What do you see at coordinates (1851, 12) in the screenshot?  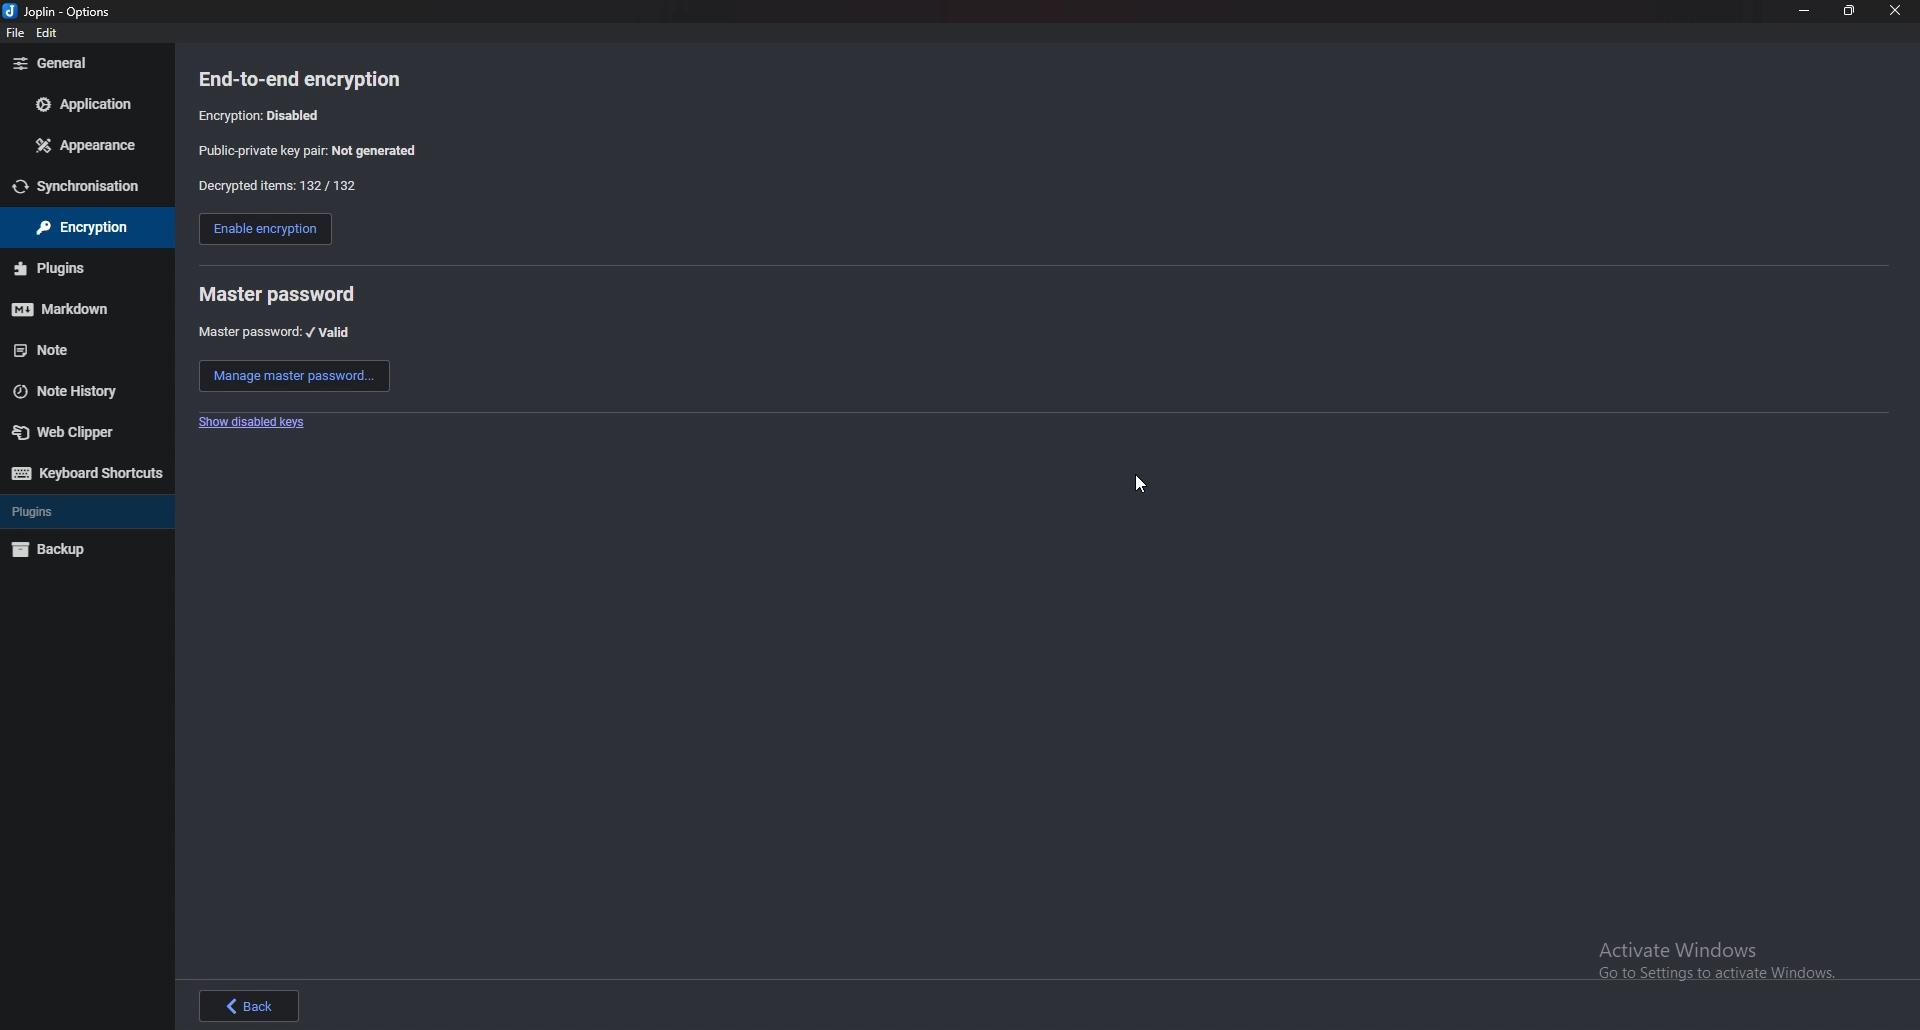 I see `resize` at bounding box center [1851, 12].